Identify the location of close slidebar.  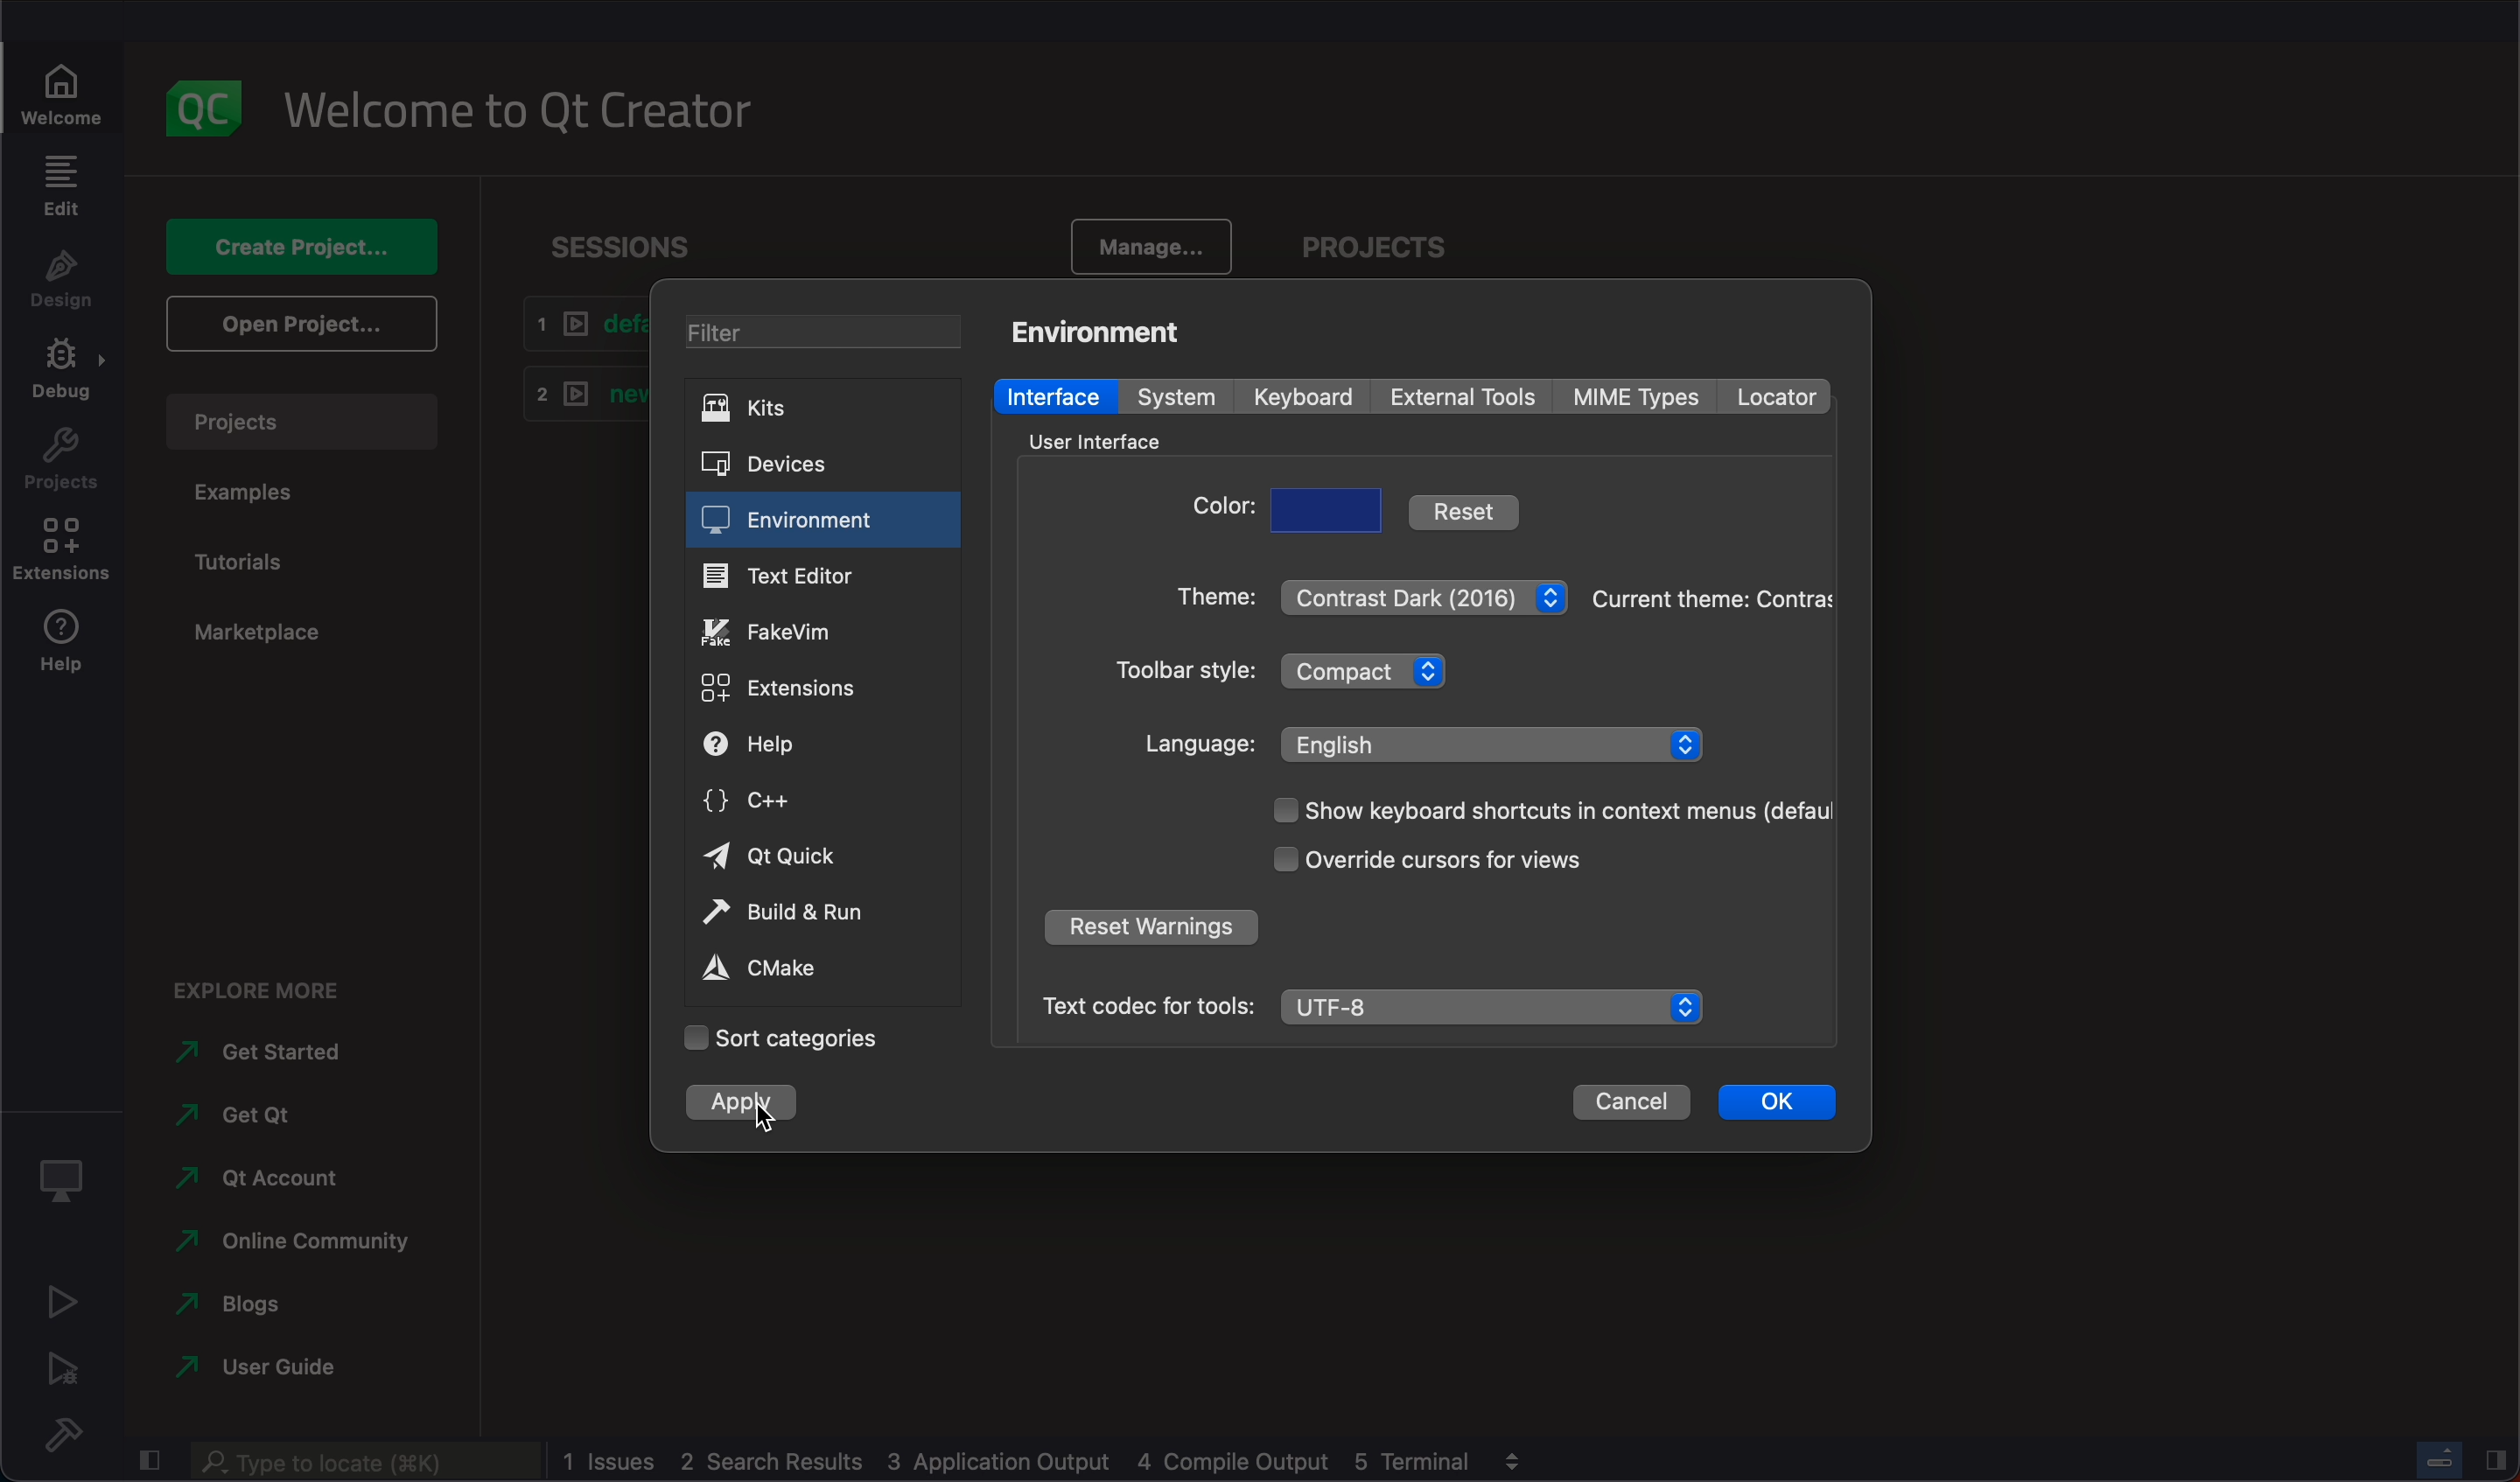
(2495, 1460).